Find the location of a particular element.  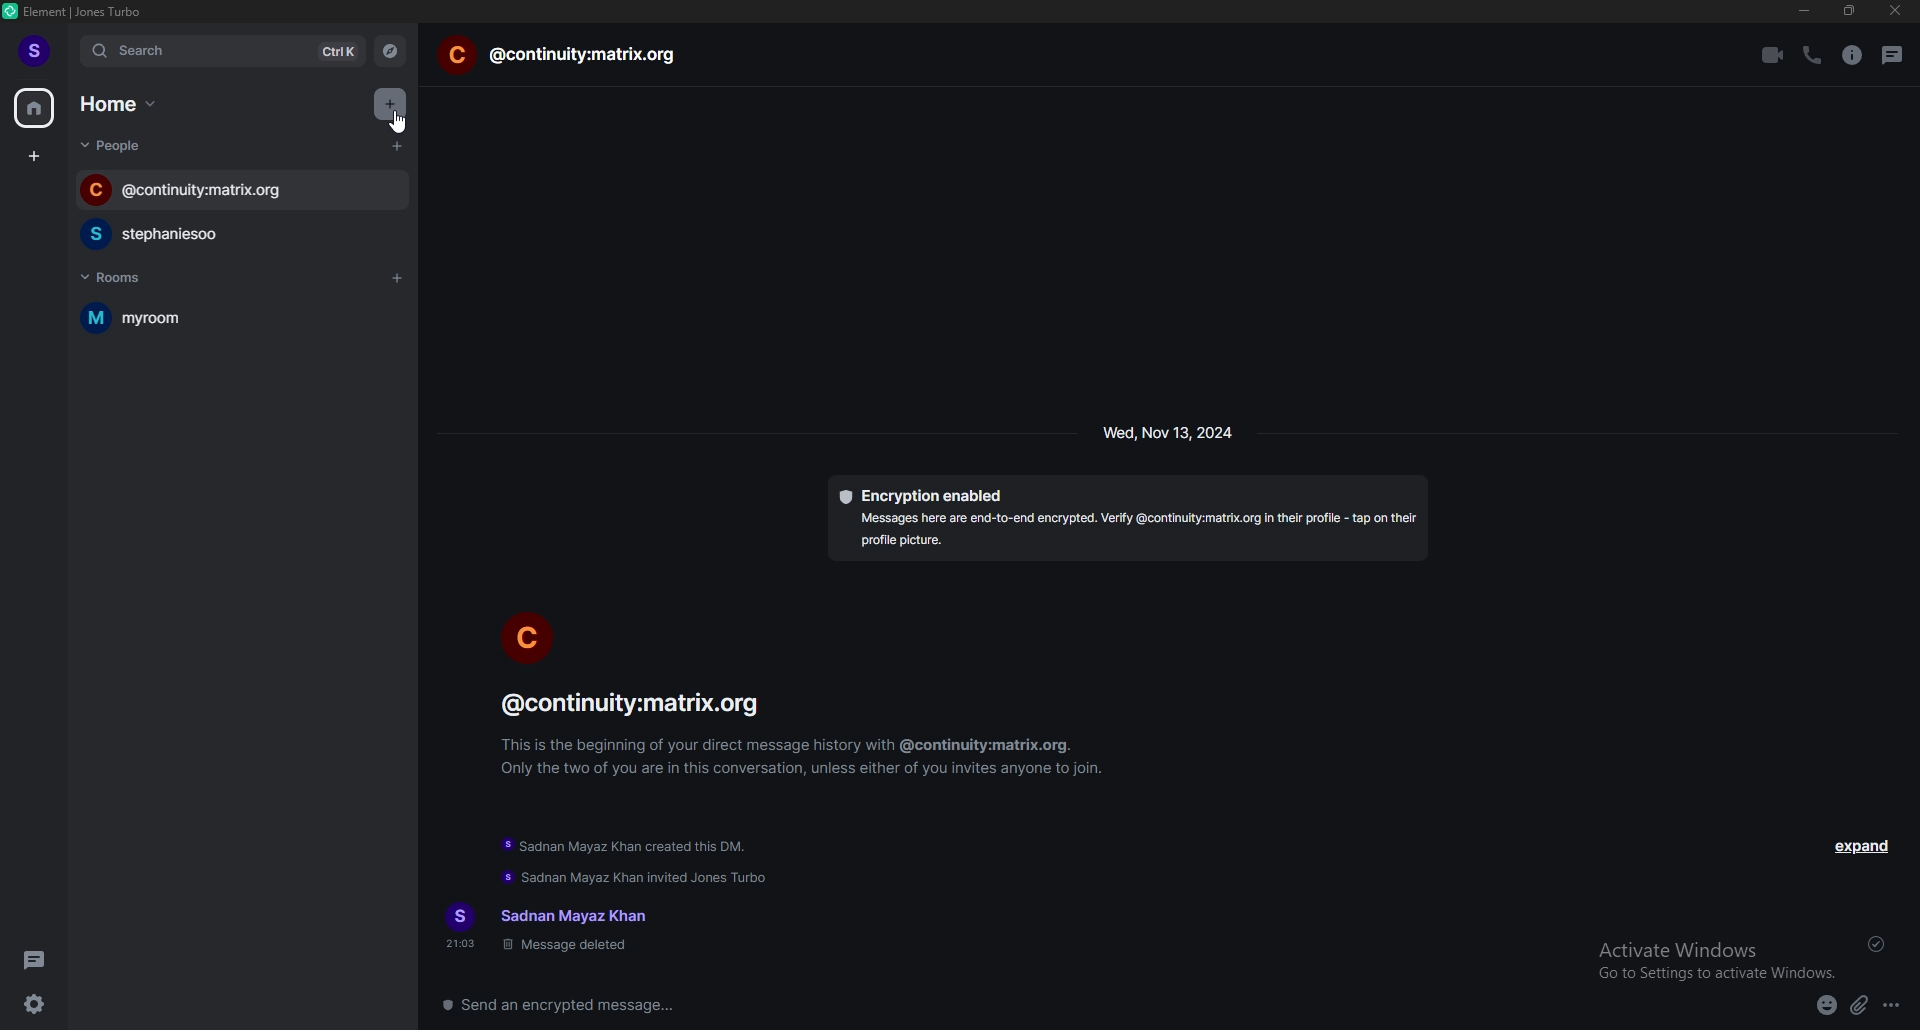

room info is located at coordinates (1851, 56).